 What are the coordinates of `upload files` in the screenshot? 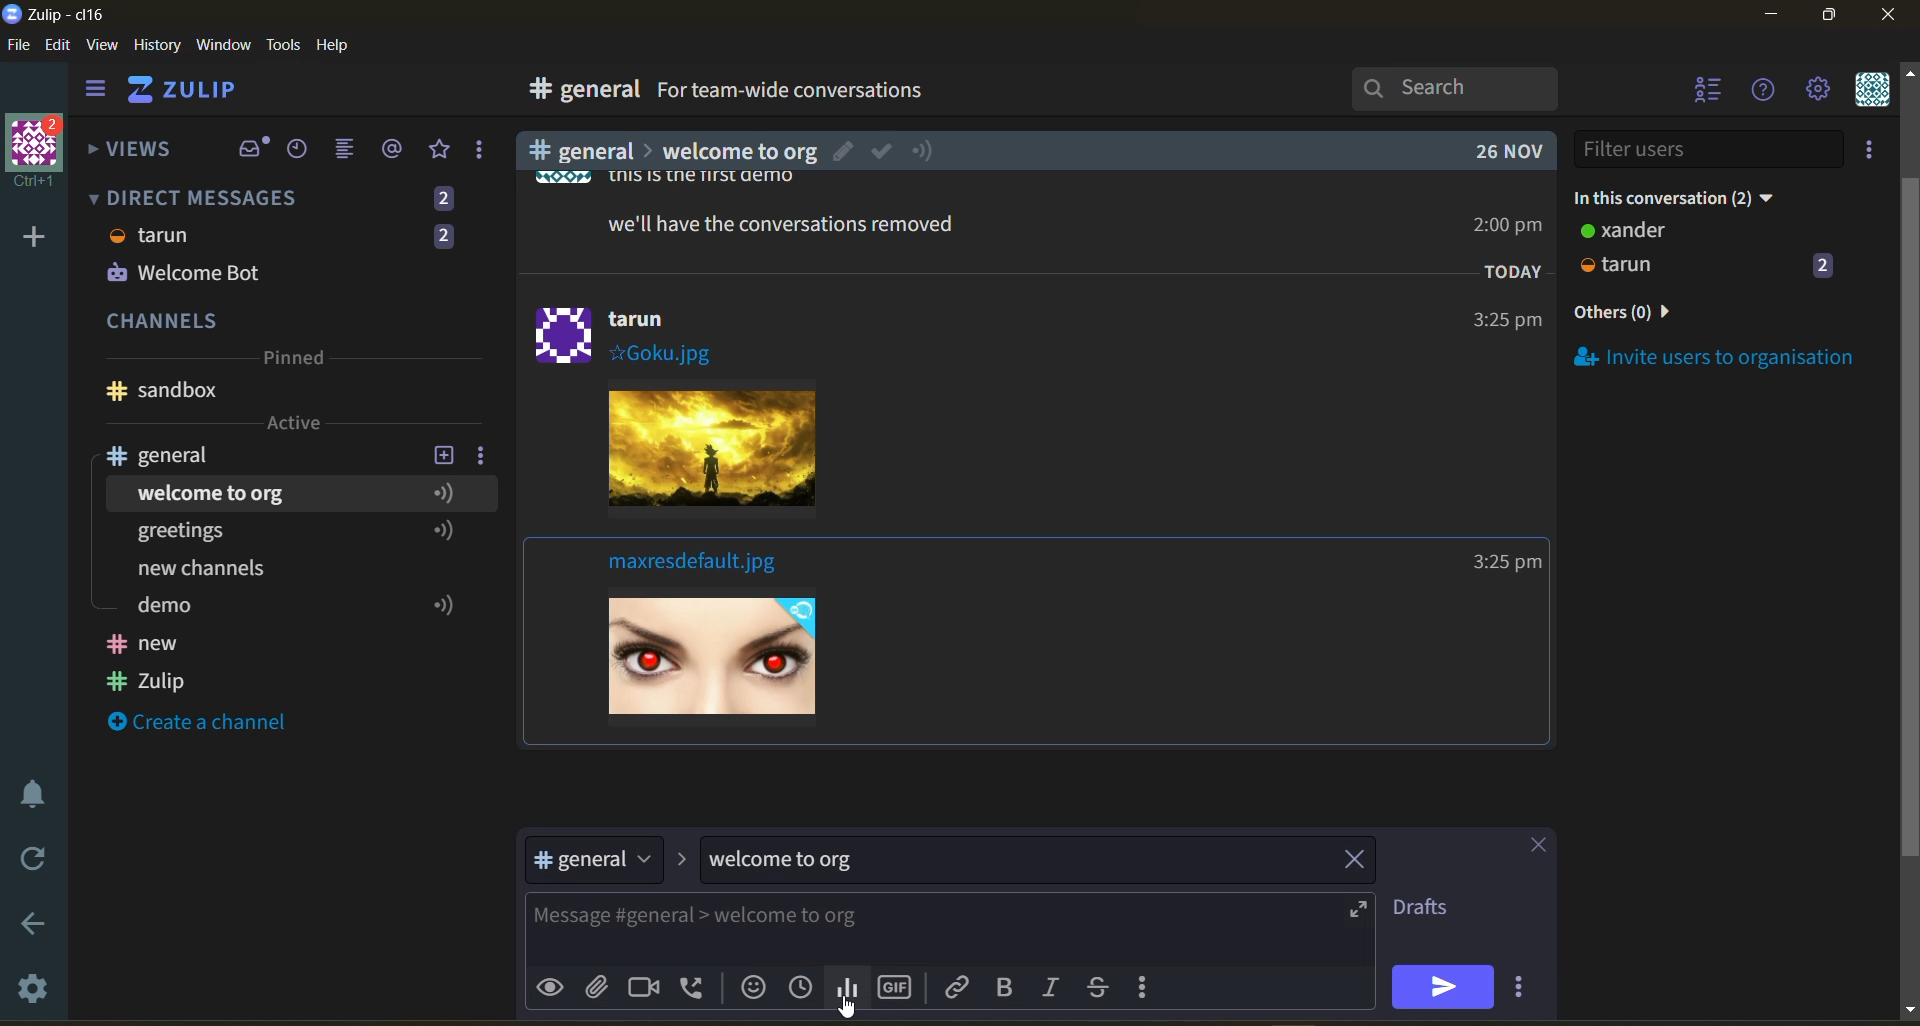 It's located at (603, 984).